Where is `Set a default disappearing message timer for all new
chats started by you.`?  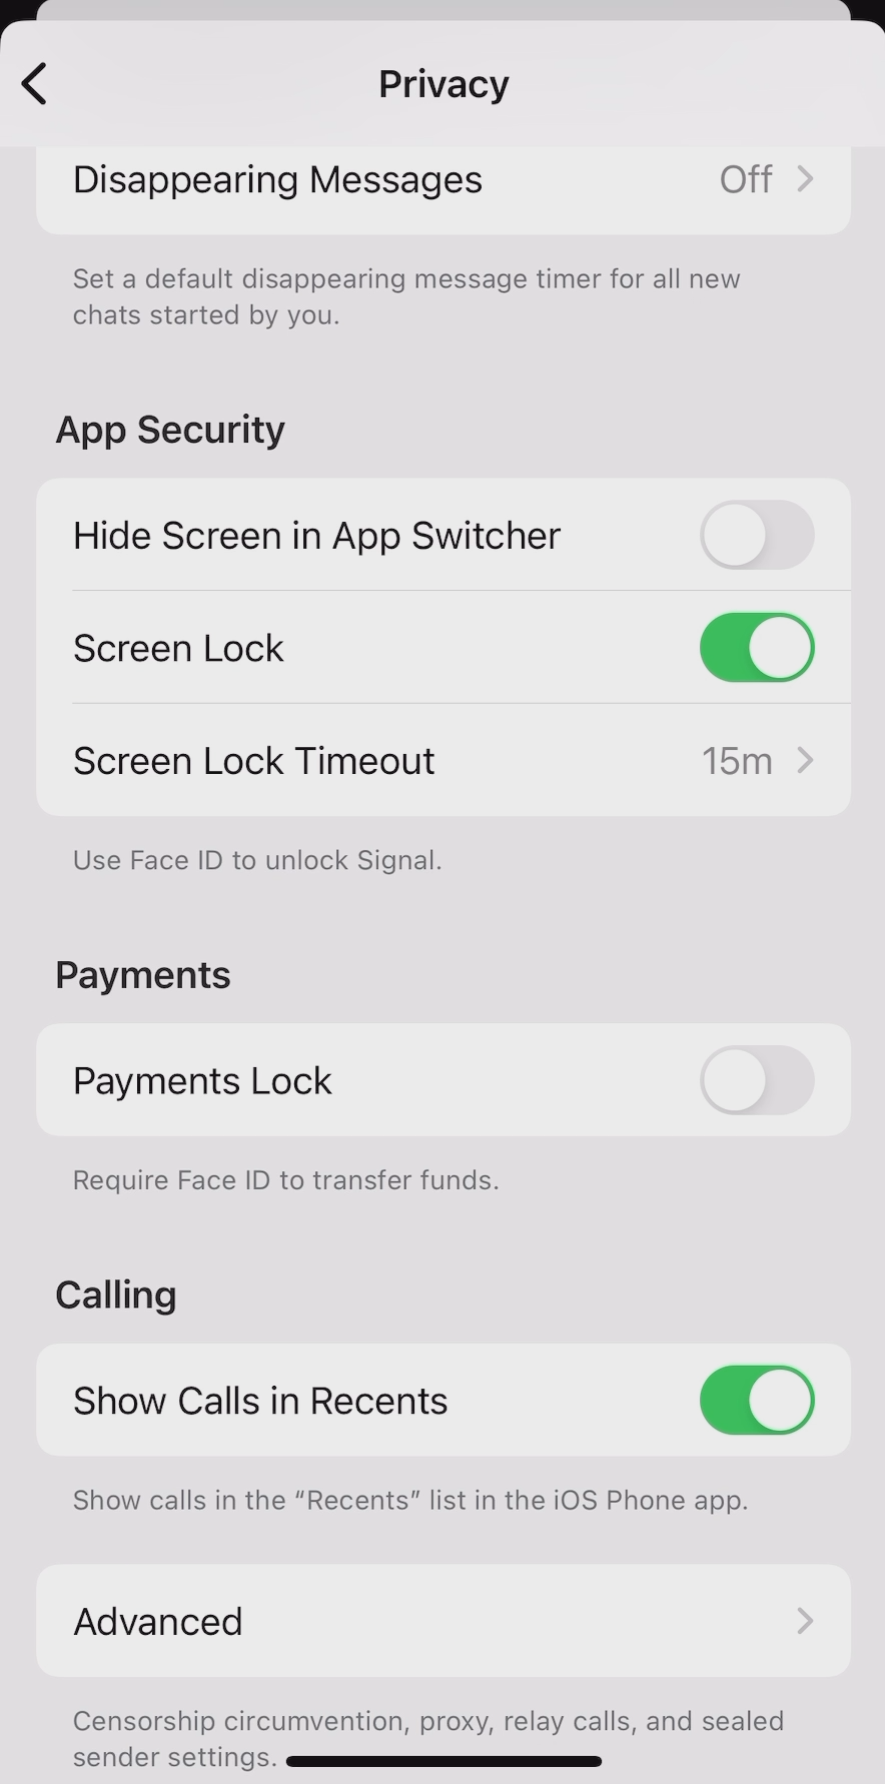
Set a default disappearing message timer for all new
chats started by you. is located at coordinates (409, 302).